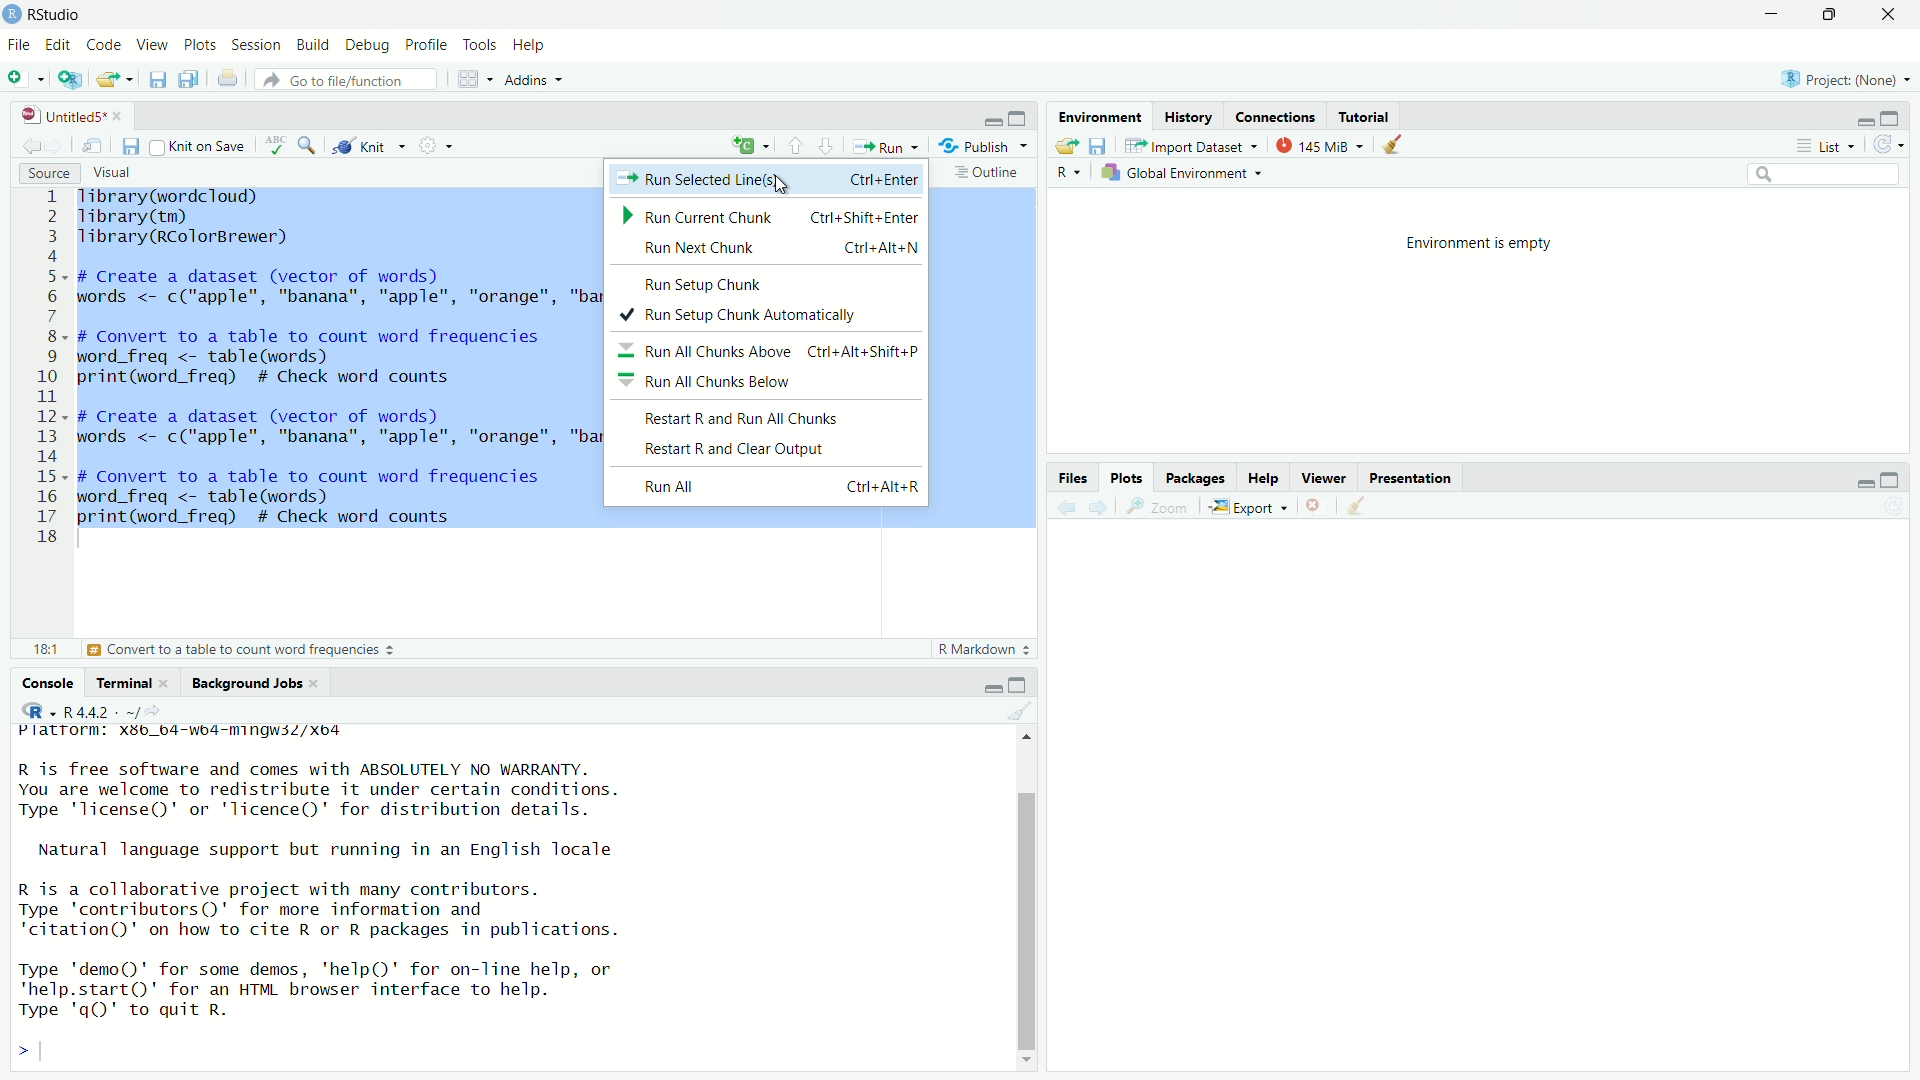 Image resolution: width=1920 pixels, height=1080 pixels. I want to click on Plots, so click(1127, 477).